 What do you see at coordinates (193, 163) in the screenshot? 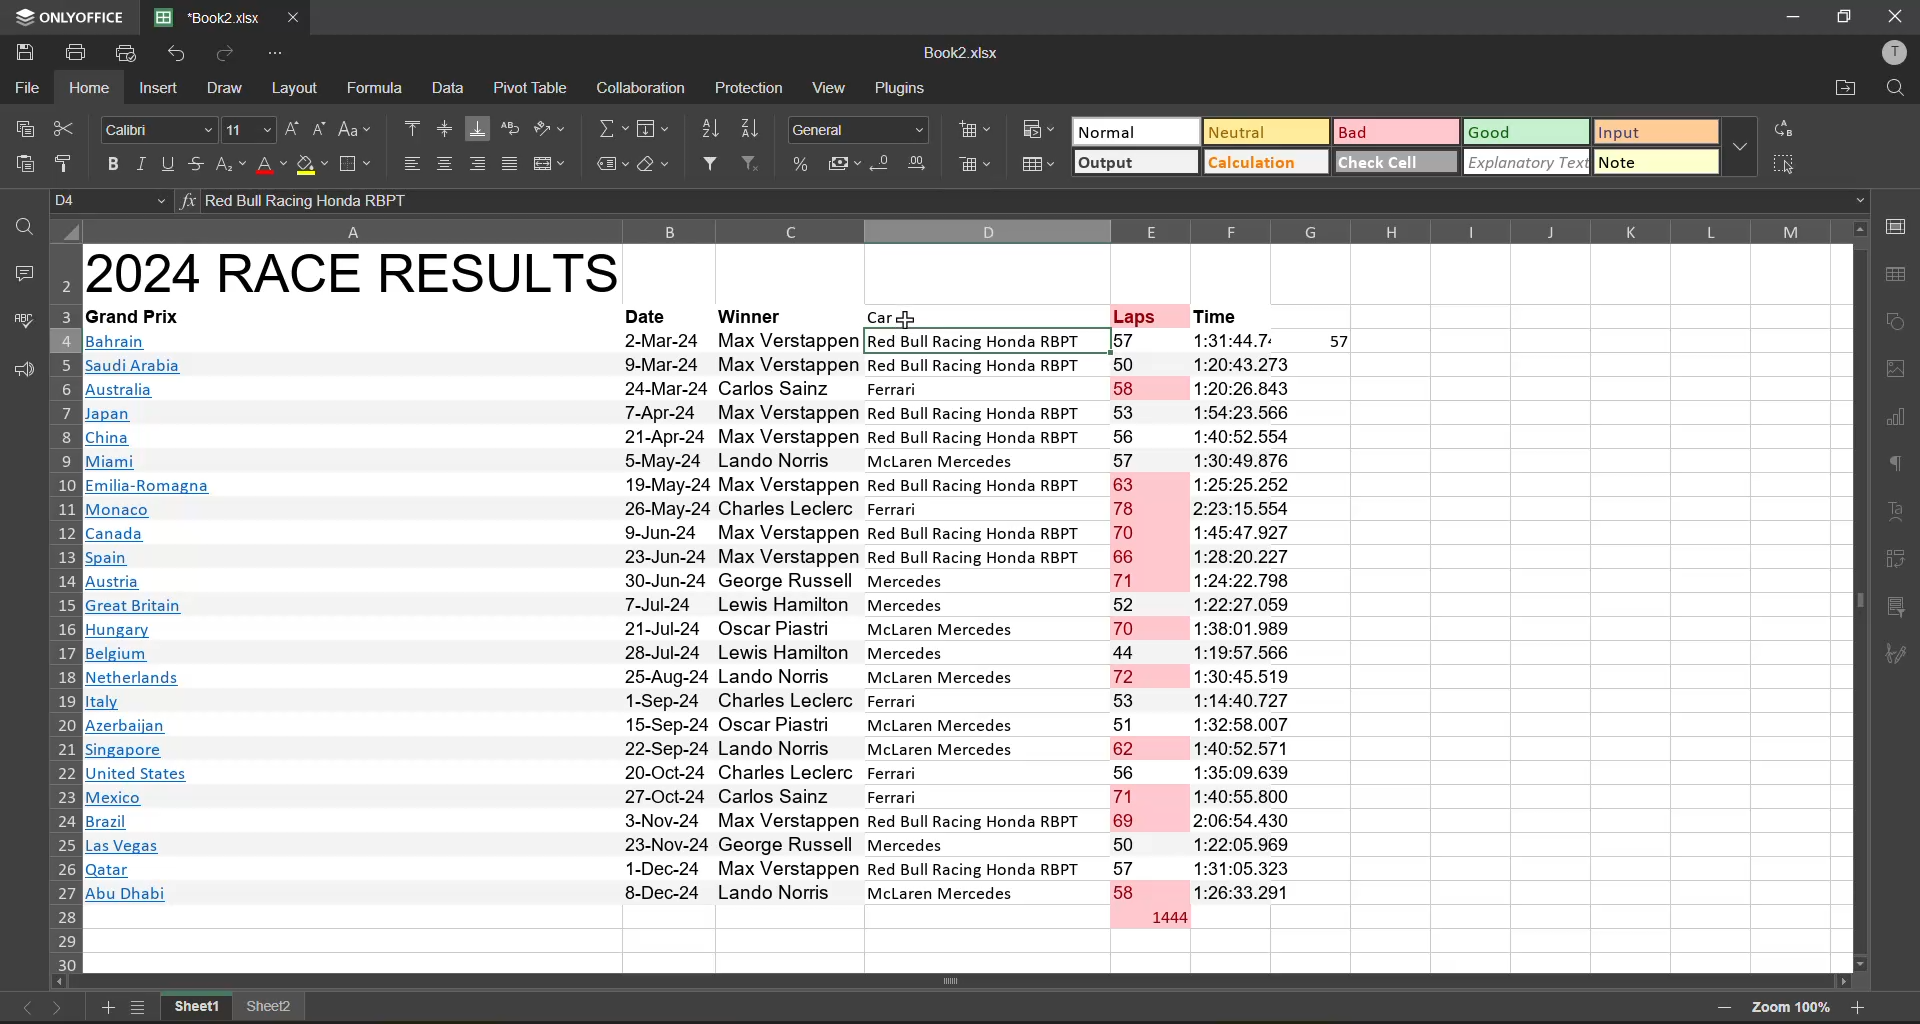
I see `strikethrough` at bounding box center [193, 163].